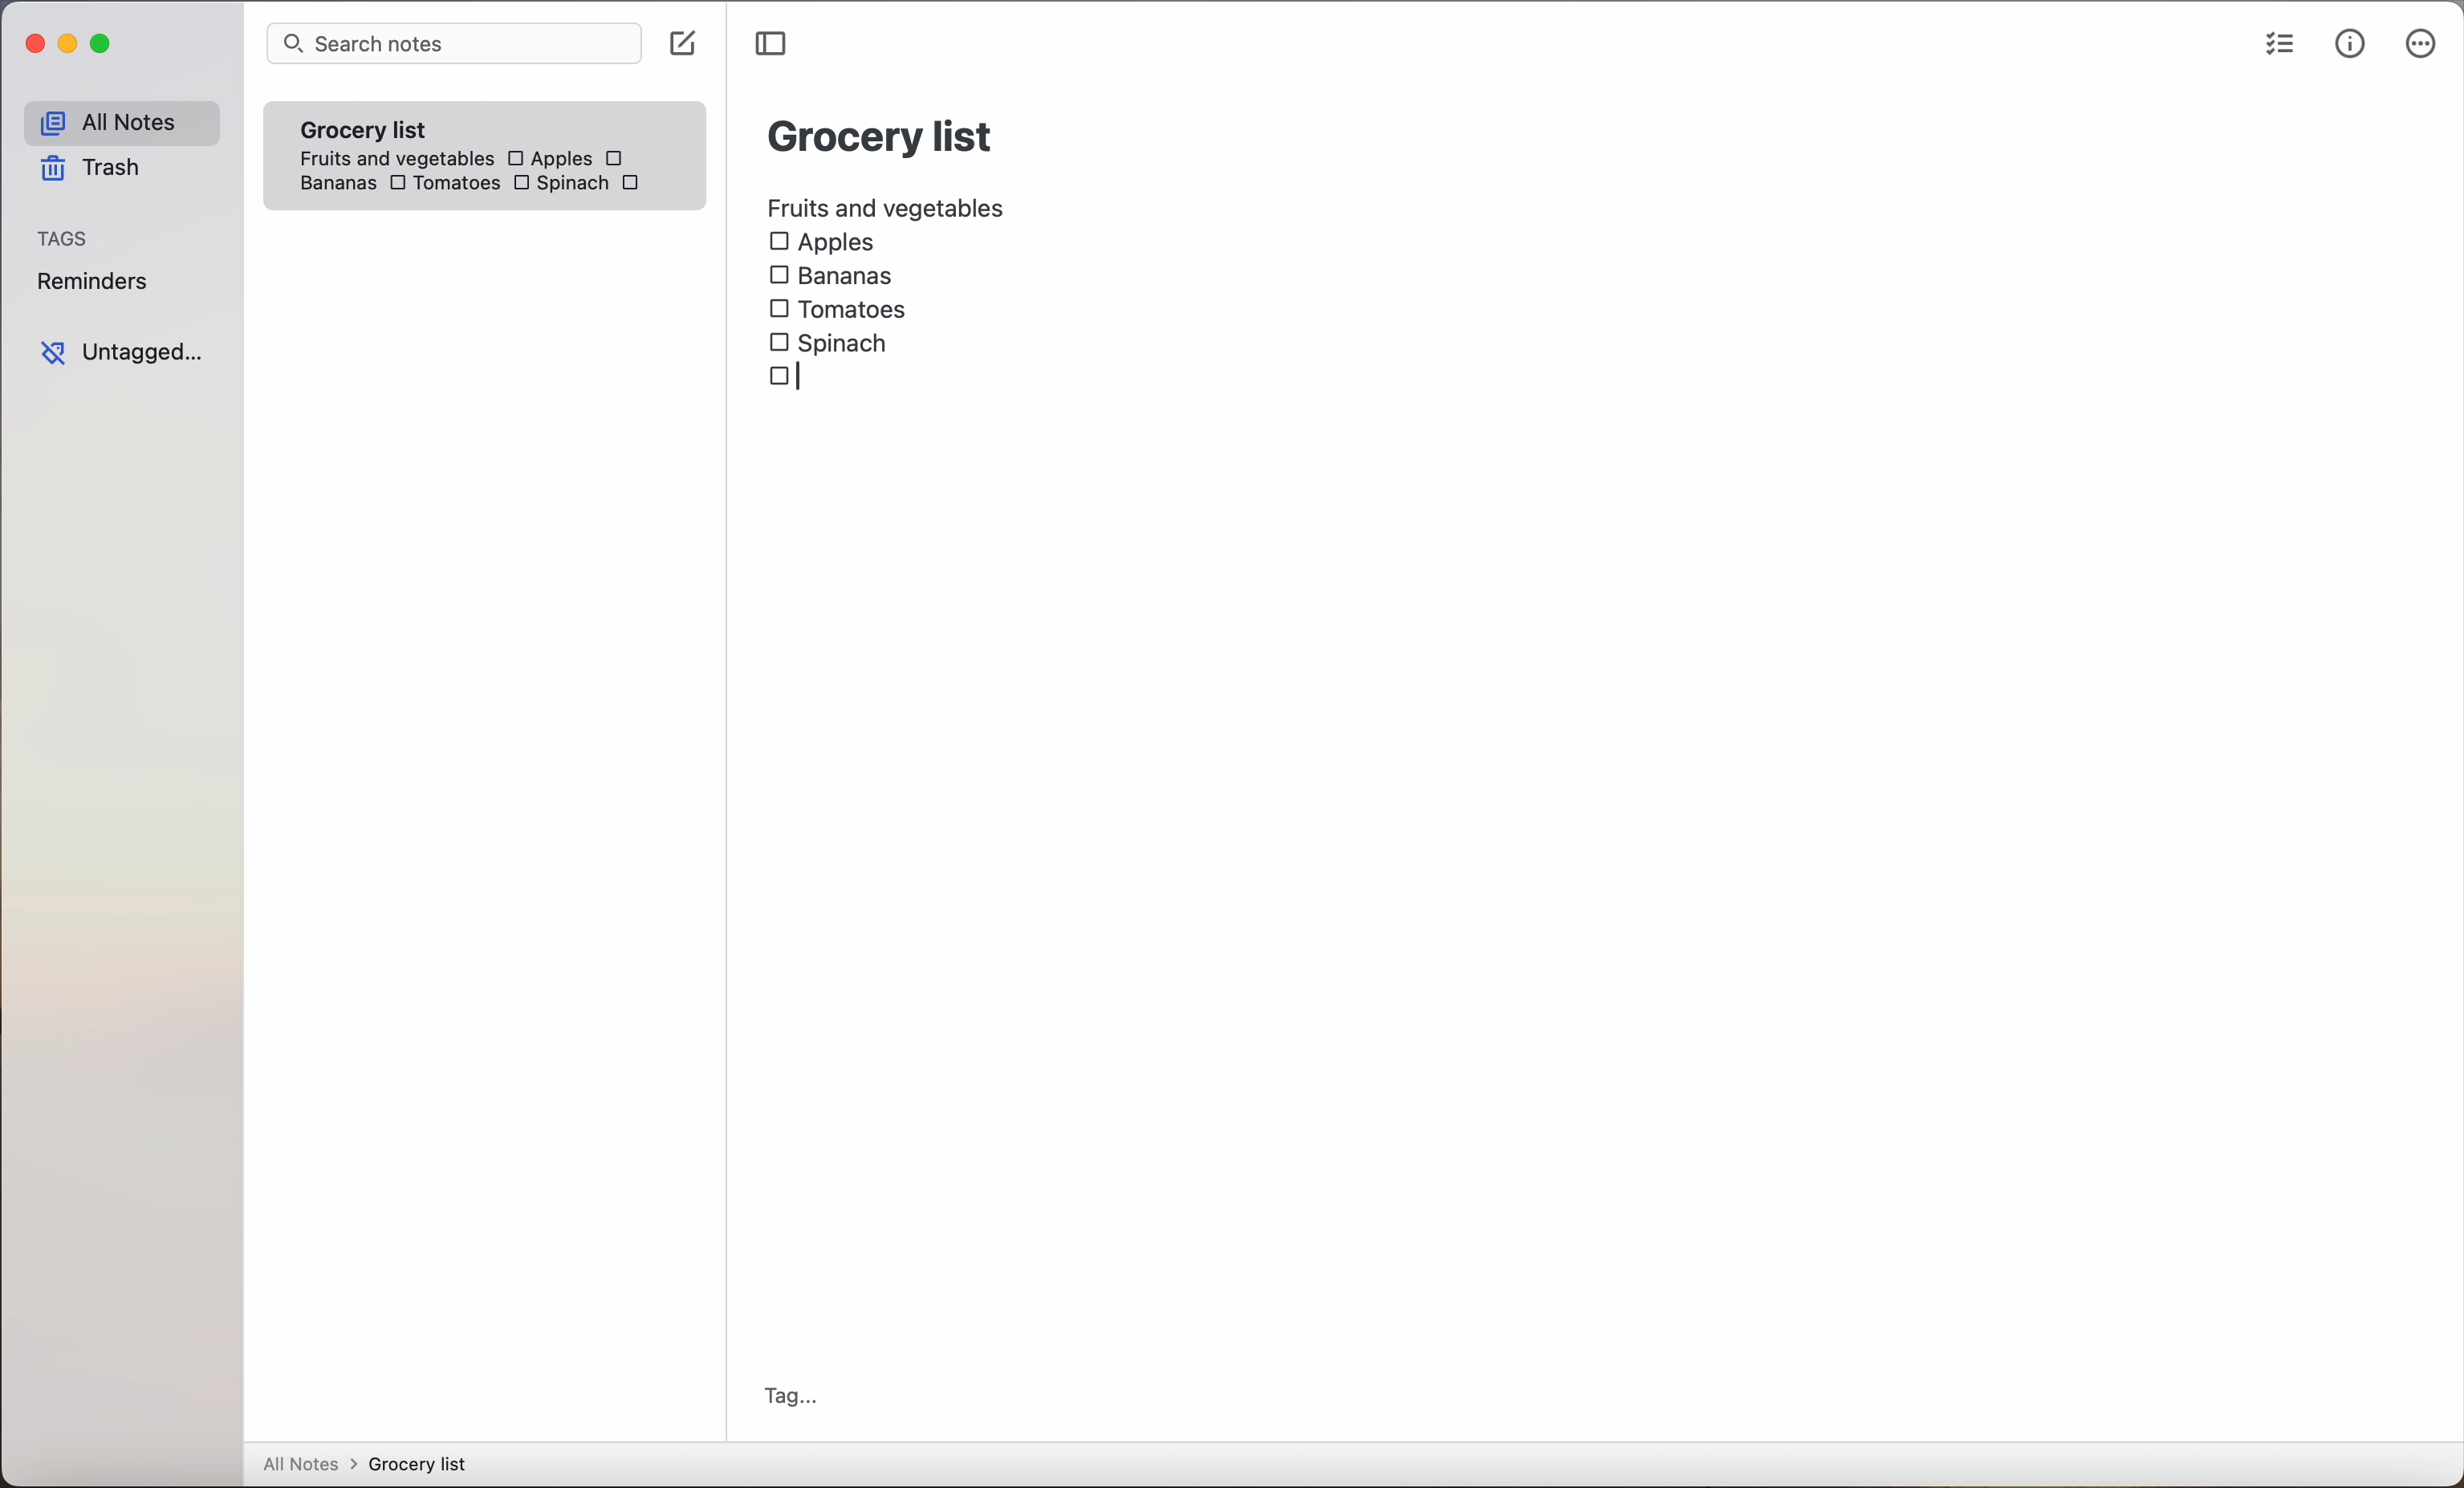  I want to click on toggle sidebar, so click(774, 44).